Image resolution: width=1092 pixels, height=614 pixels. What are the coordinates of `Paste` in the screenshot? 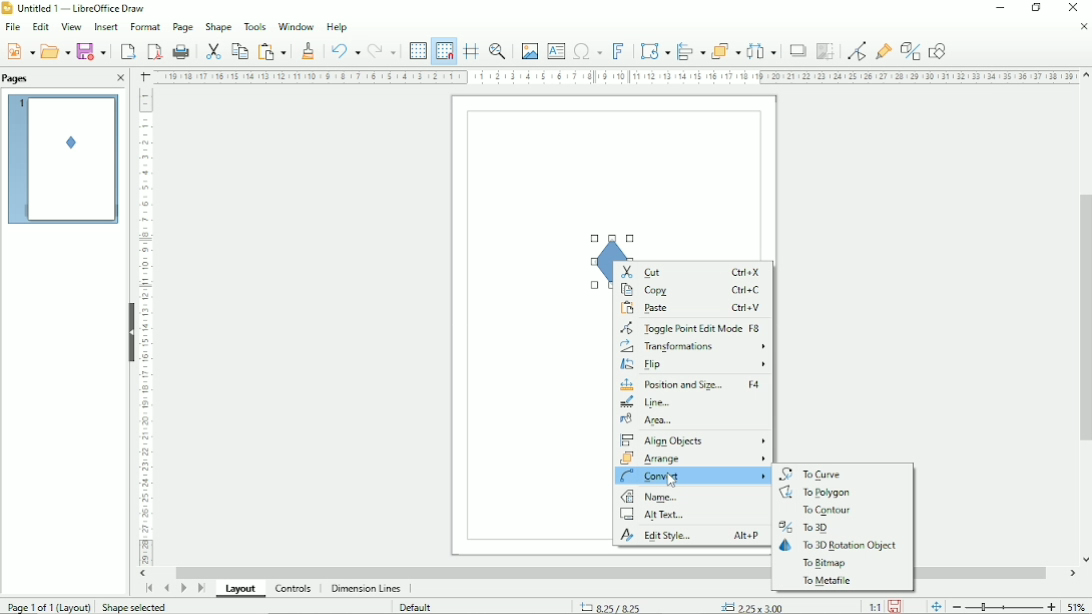 It's located at (692, 309).